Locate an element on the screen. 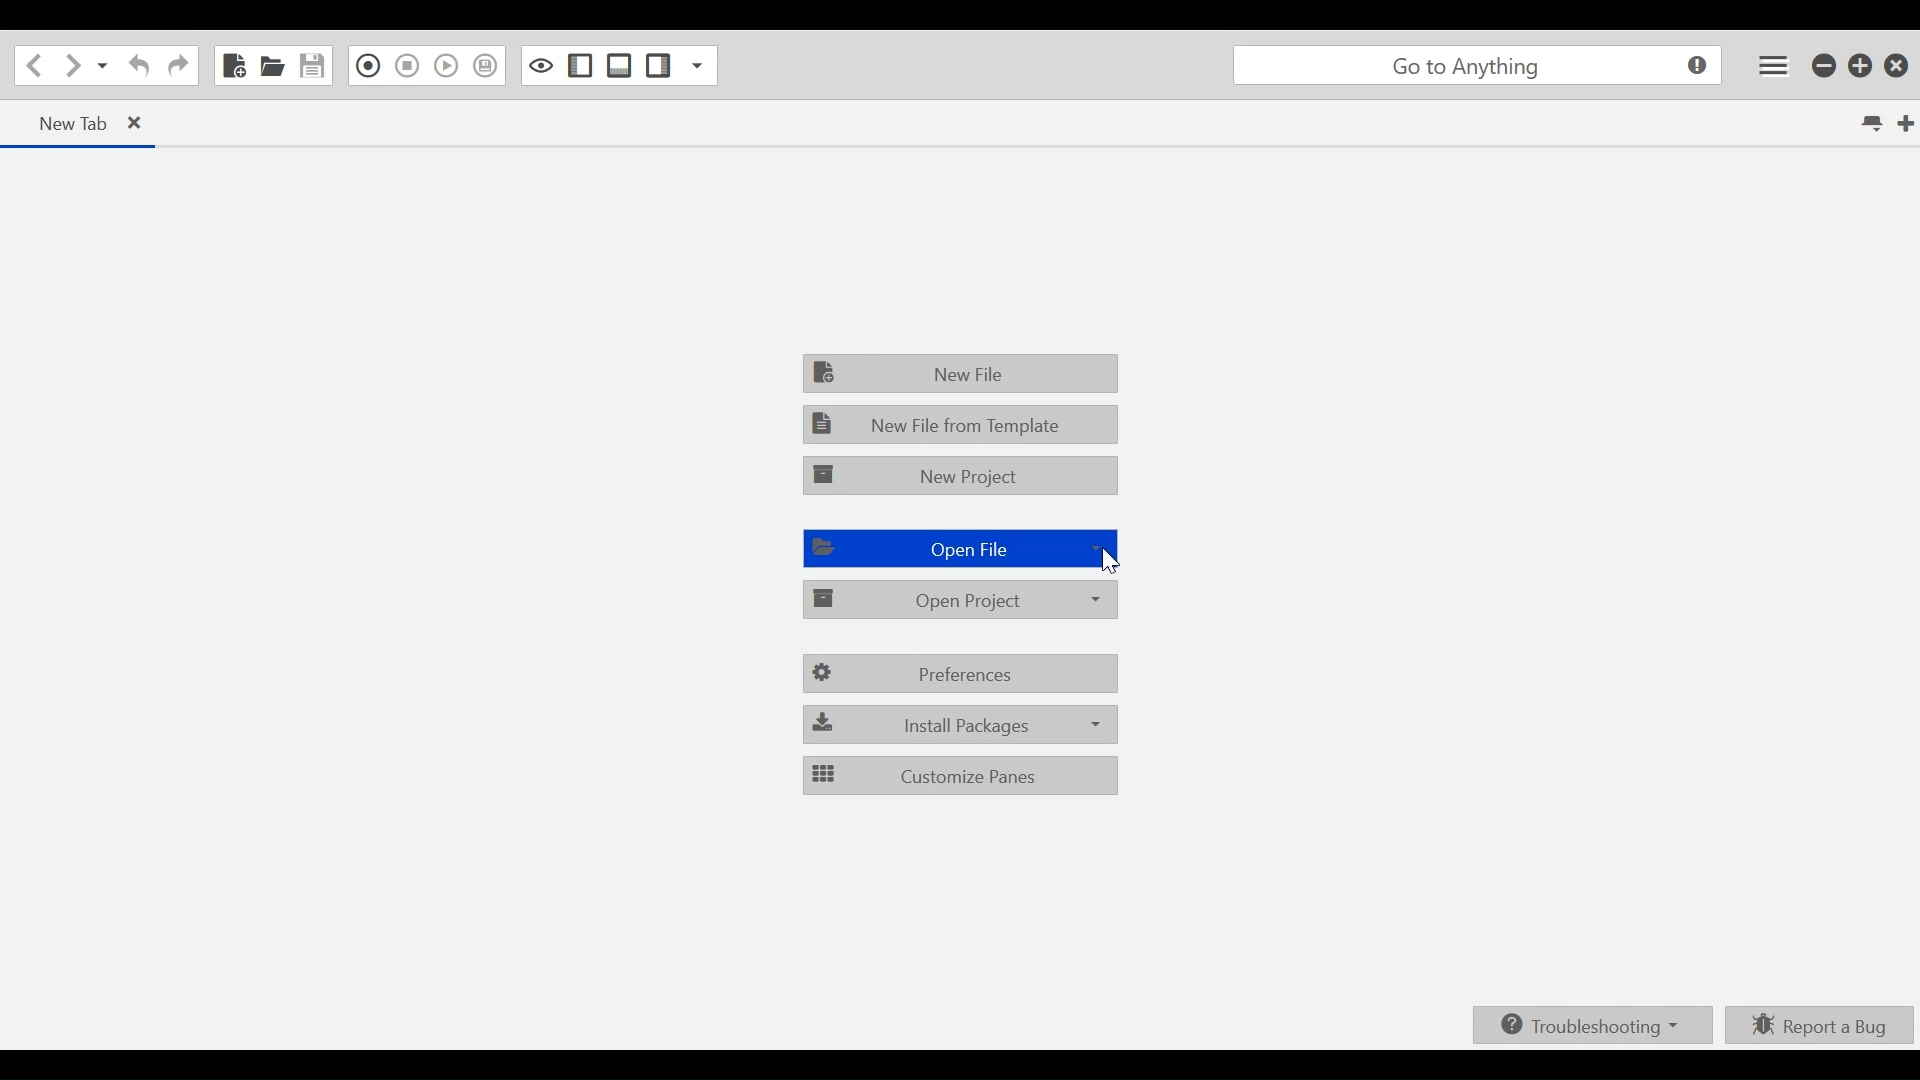 Image resolution: width=1920 pixels, height=1080 pixels. Application menu is located at coordinates (1775, 66).